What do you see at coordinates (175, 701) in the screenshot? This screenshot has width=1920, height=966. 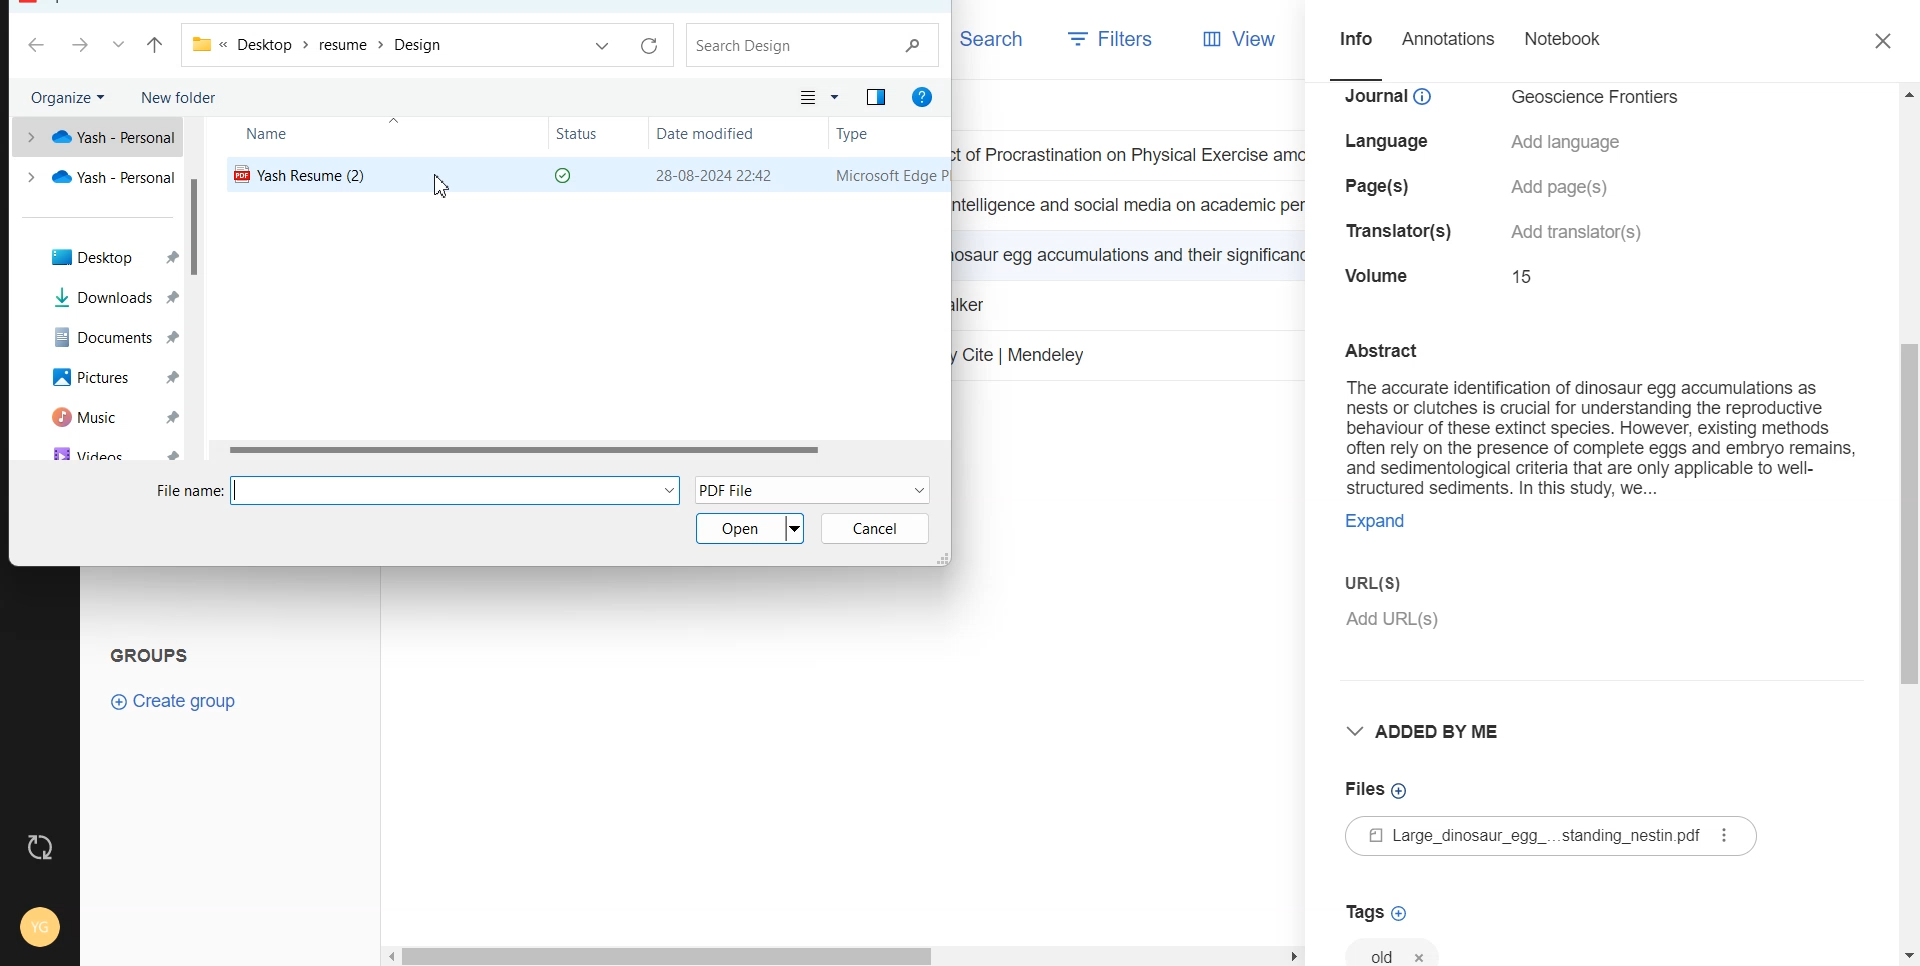 I see `Create Group` at bounding box center [175, 701].